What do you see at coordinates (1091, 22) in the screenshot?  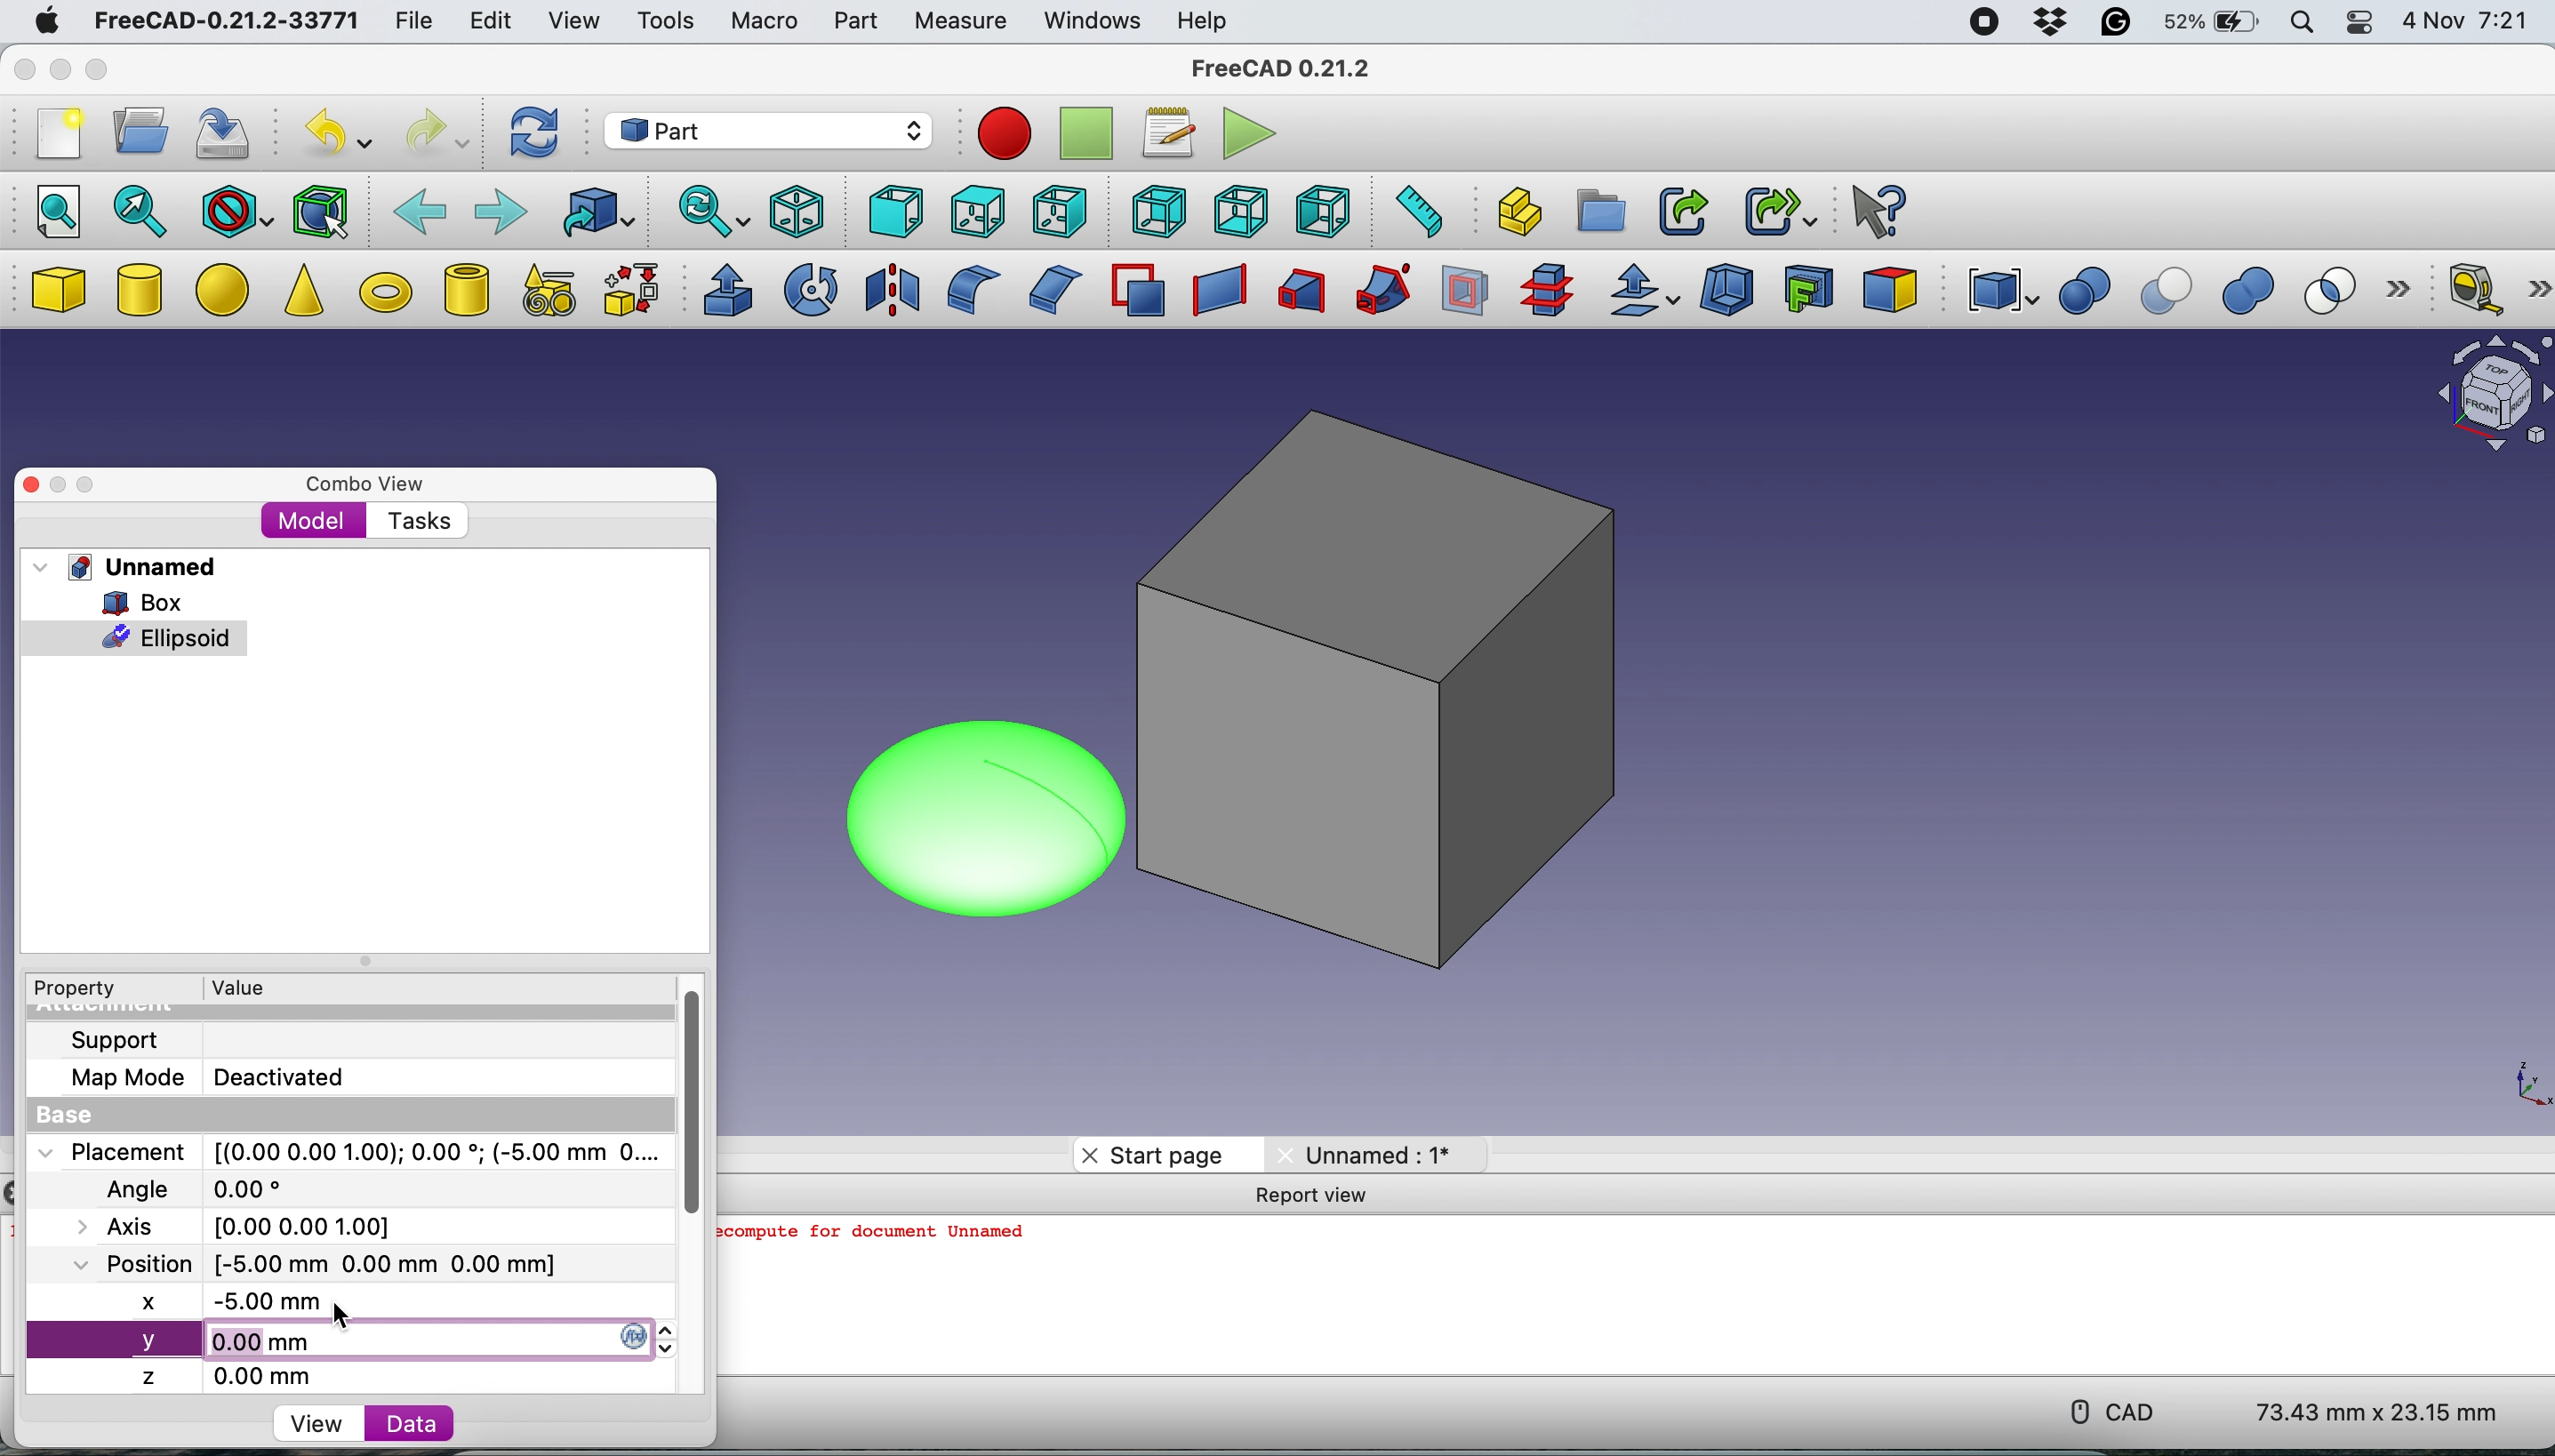 I see `windows` at bounding box center [1091, 22].